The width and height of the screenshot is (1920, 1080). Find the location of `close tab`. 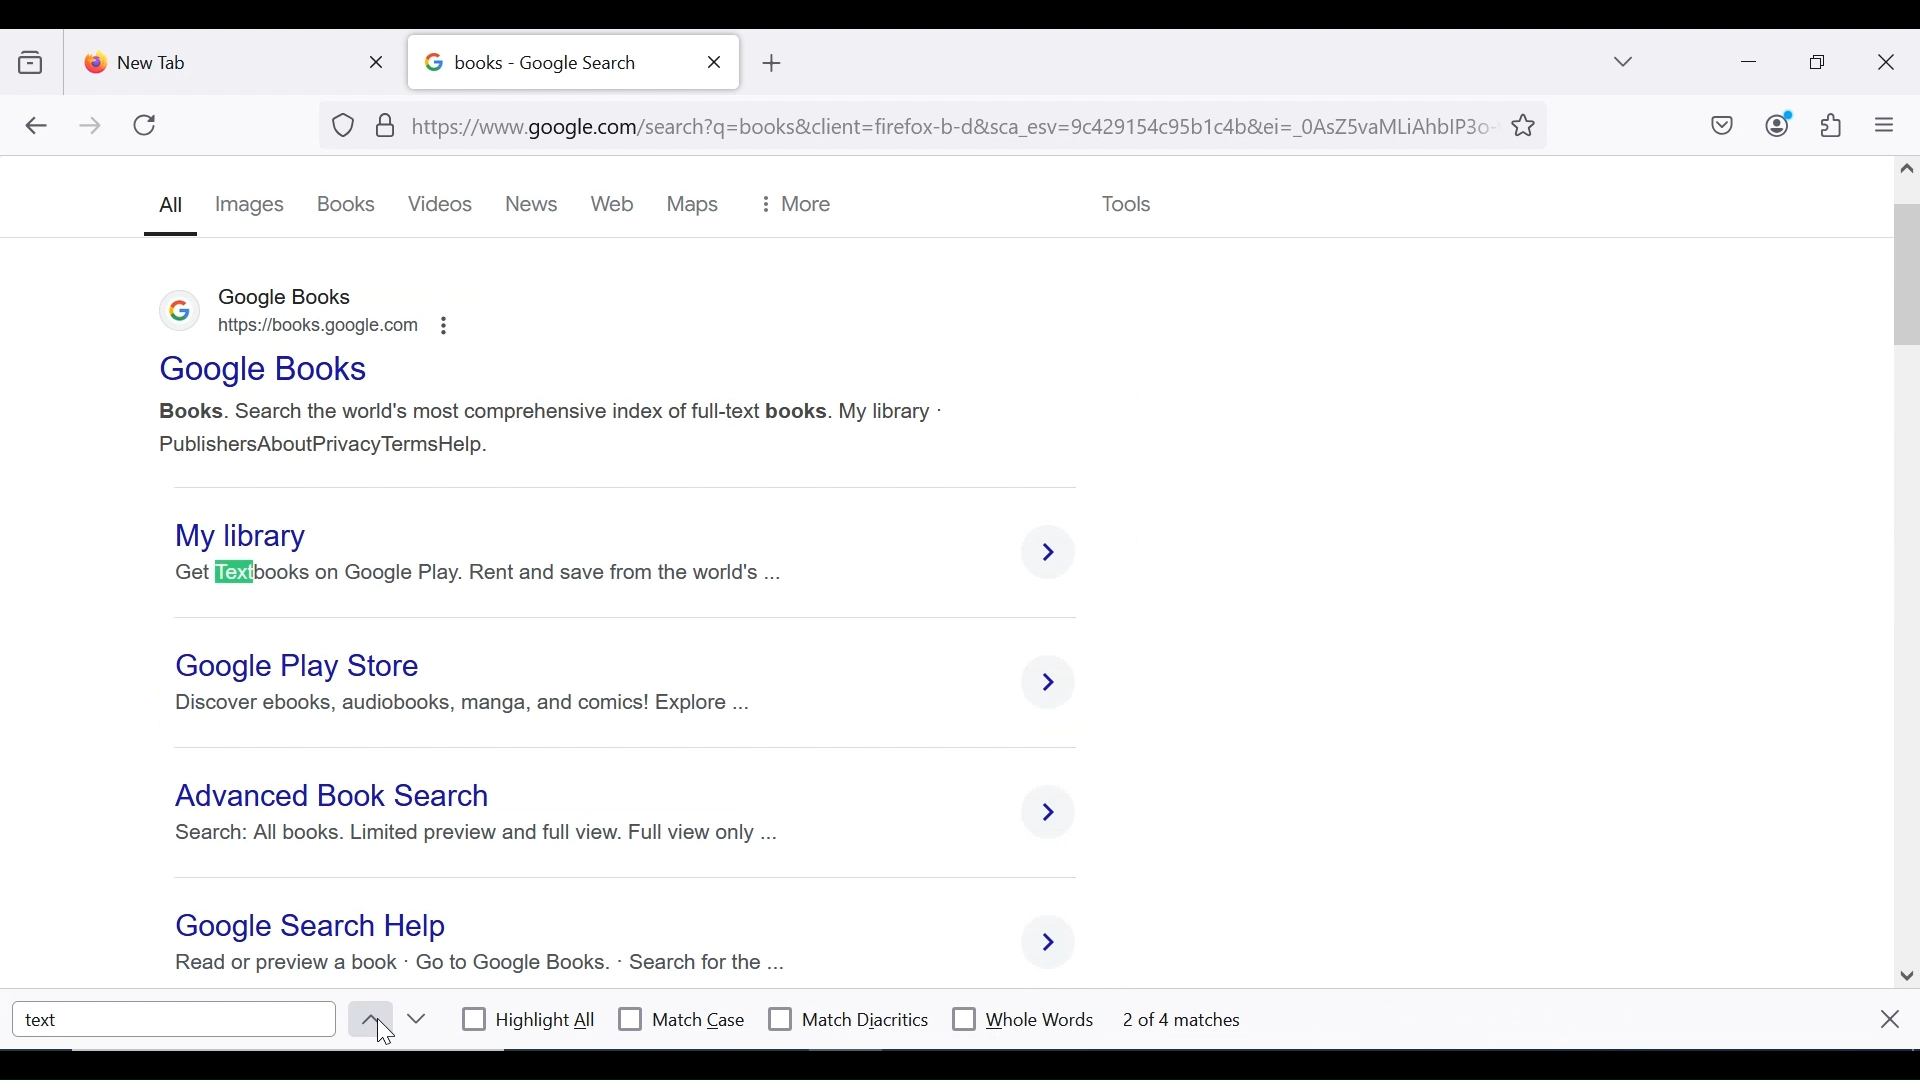

close tab is located at coordinates (715, 62).